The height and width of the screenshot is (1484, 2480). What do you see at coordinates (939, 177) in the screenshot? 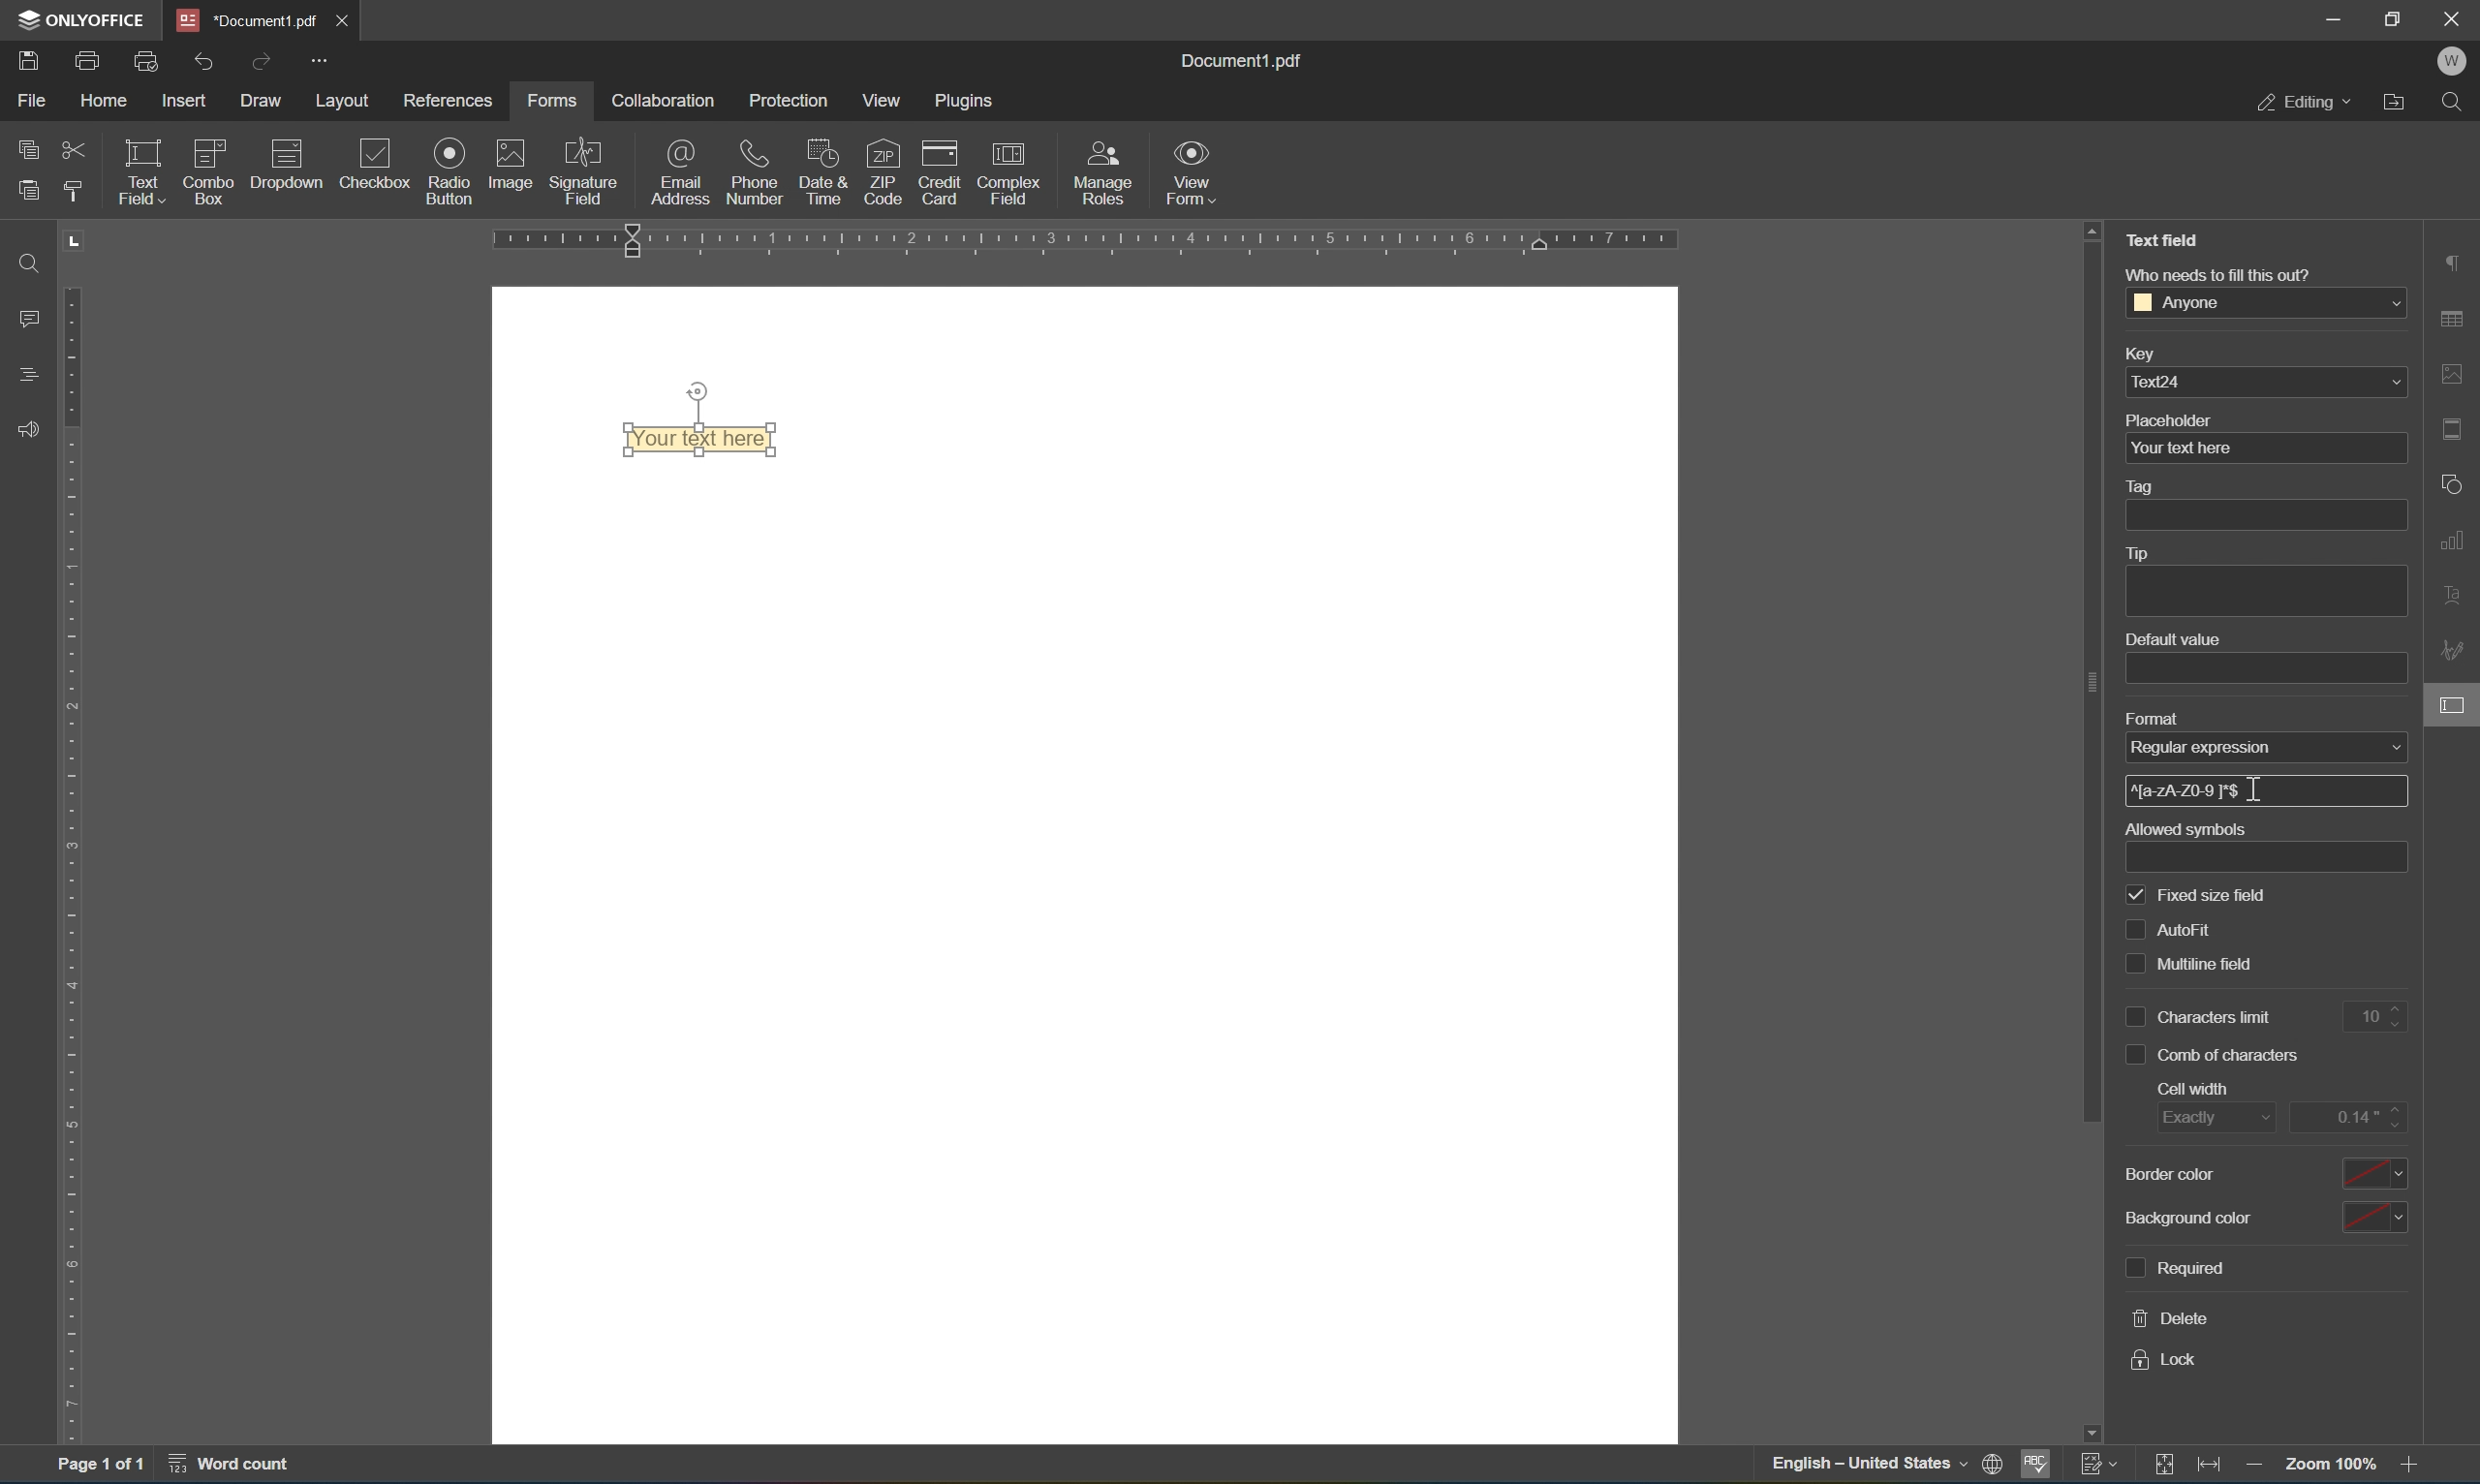
I see `credit card` at bounding box center [939, 177].